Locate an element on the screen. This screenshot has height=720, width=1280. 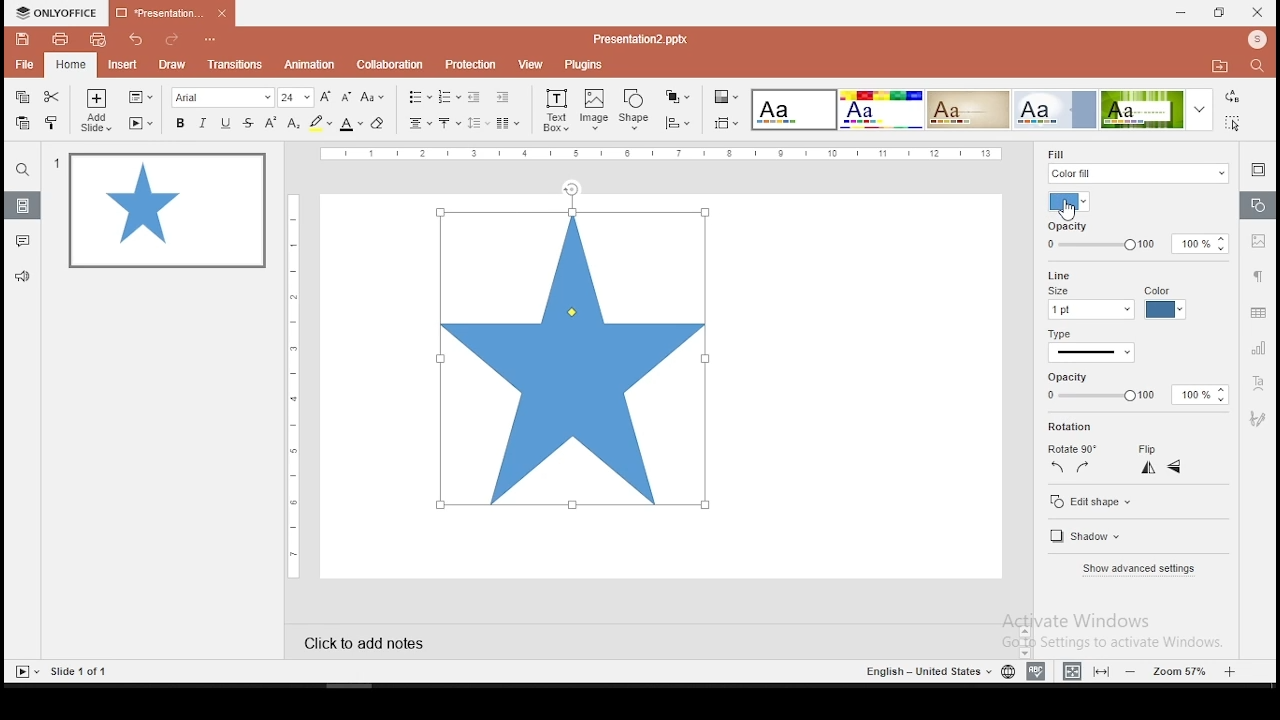
icon is located at coordinates (57, 13).